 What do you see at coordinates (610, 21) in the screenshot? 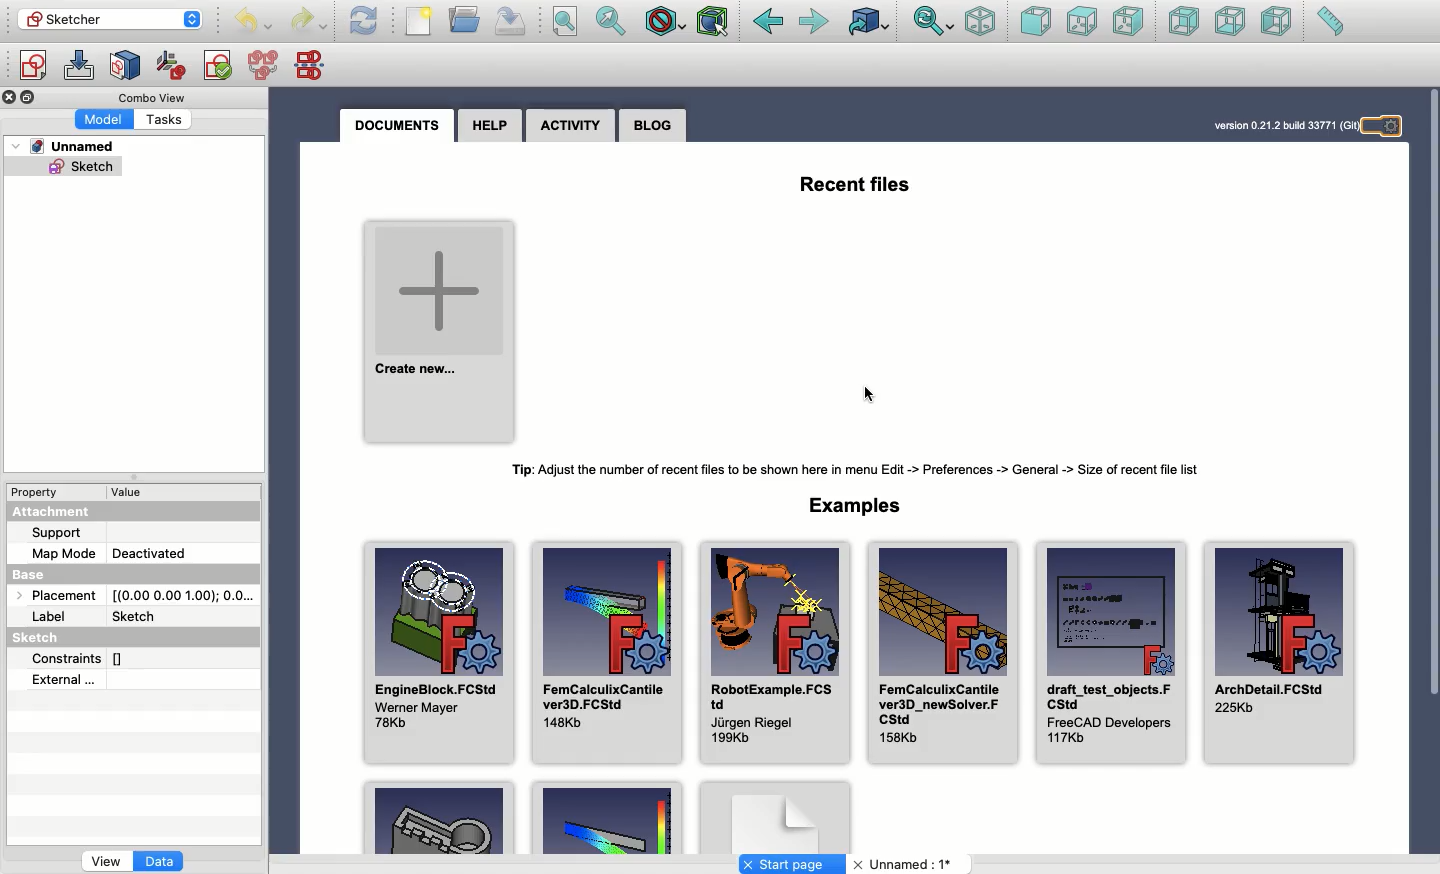
I see `Fit selection` at bounding box center [610, 21].